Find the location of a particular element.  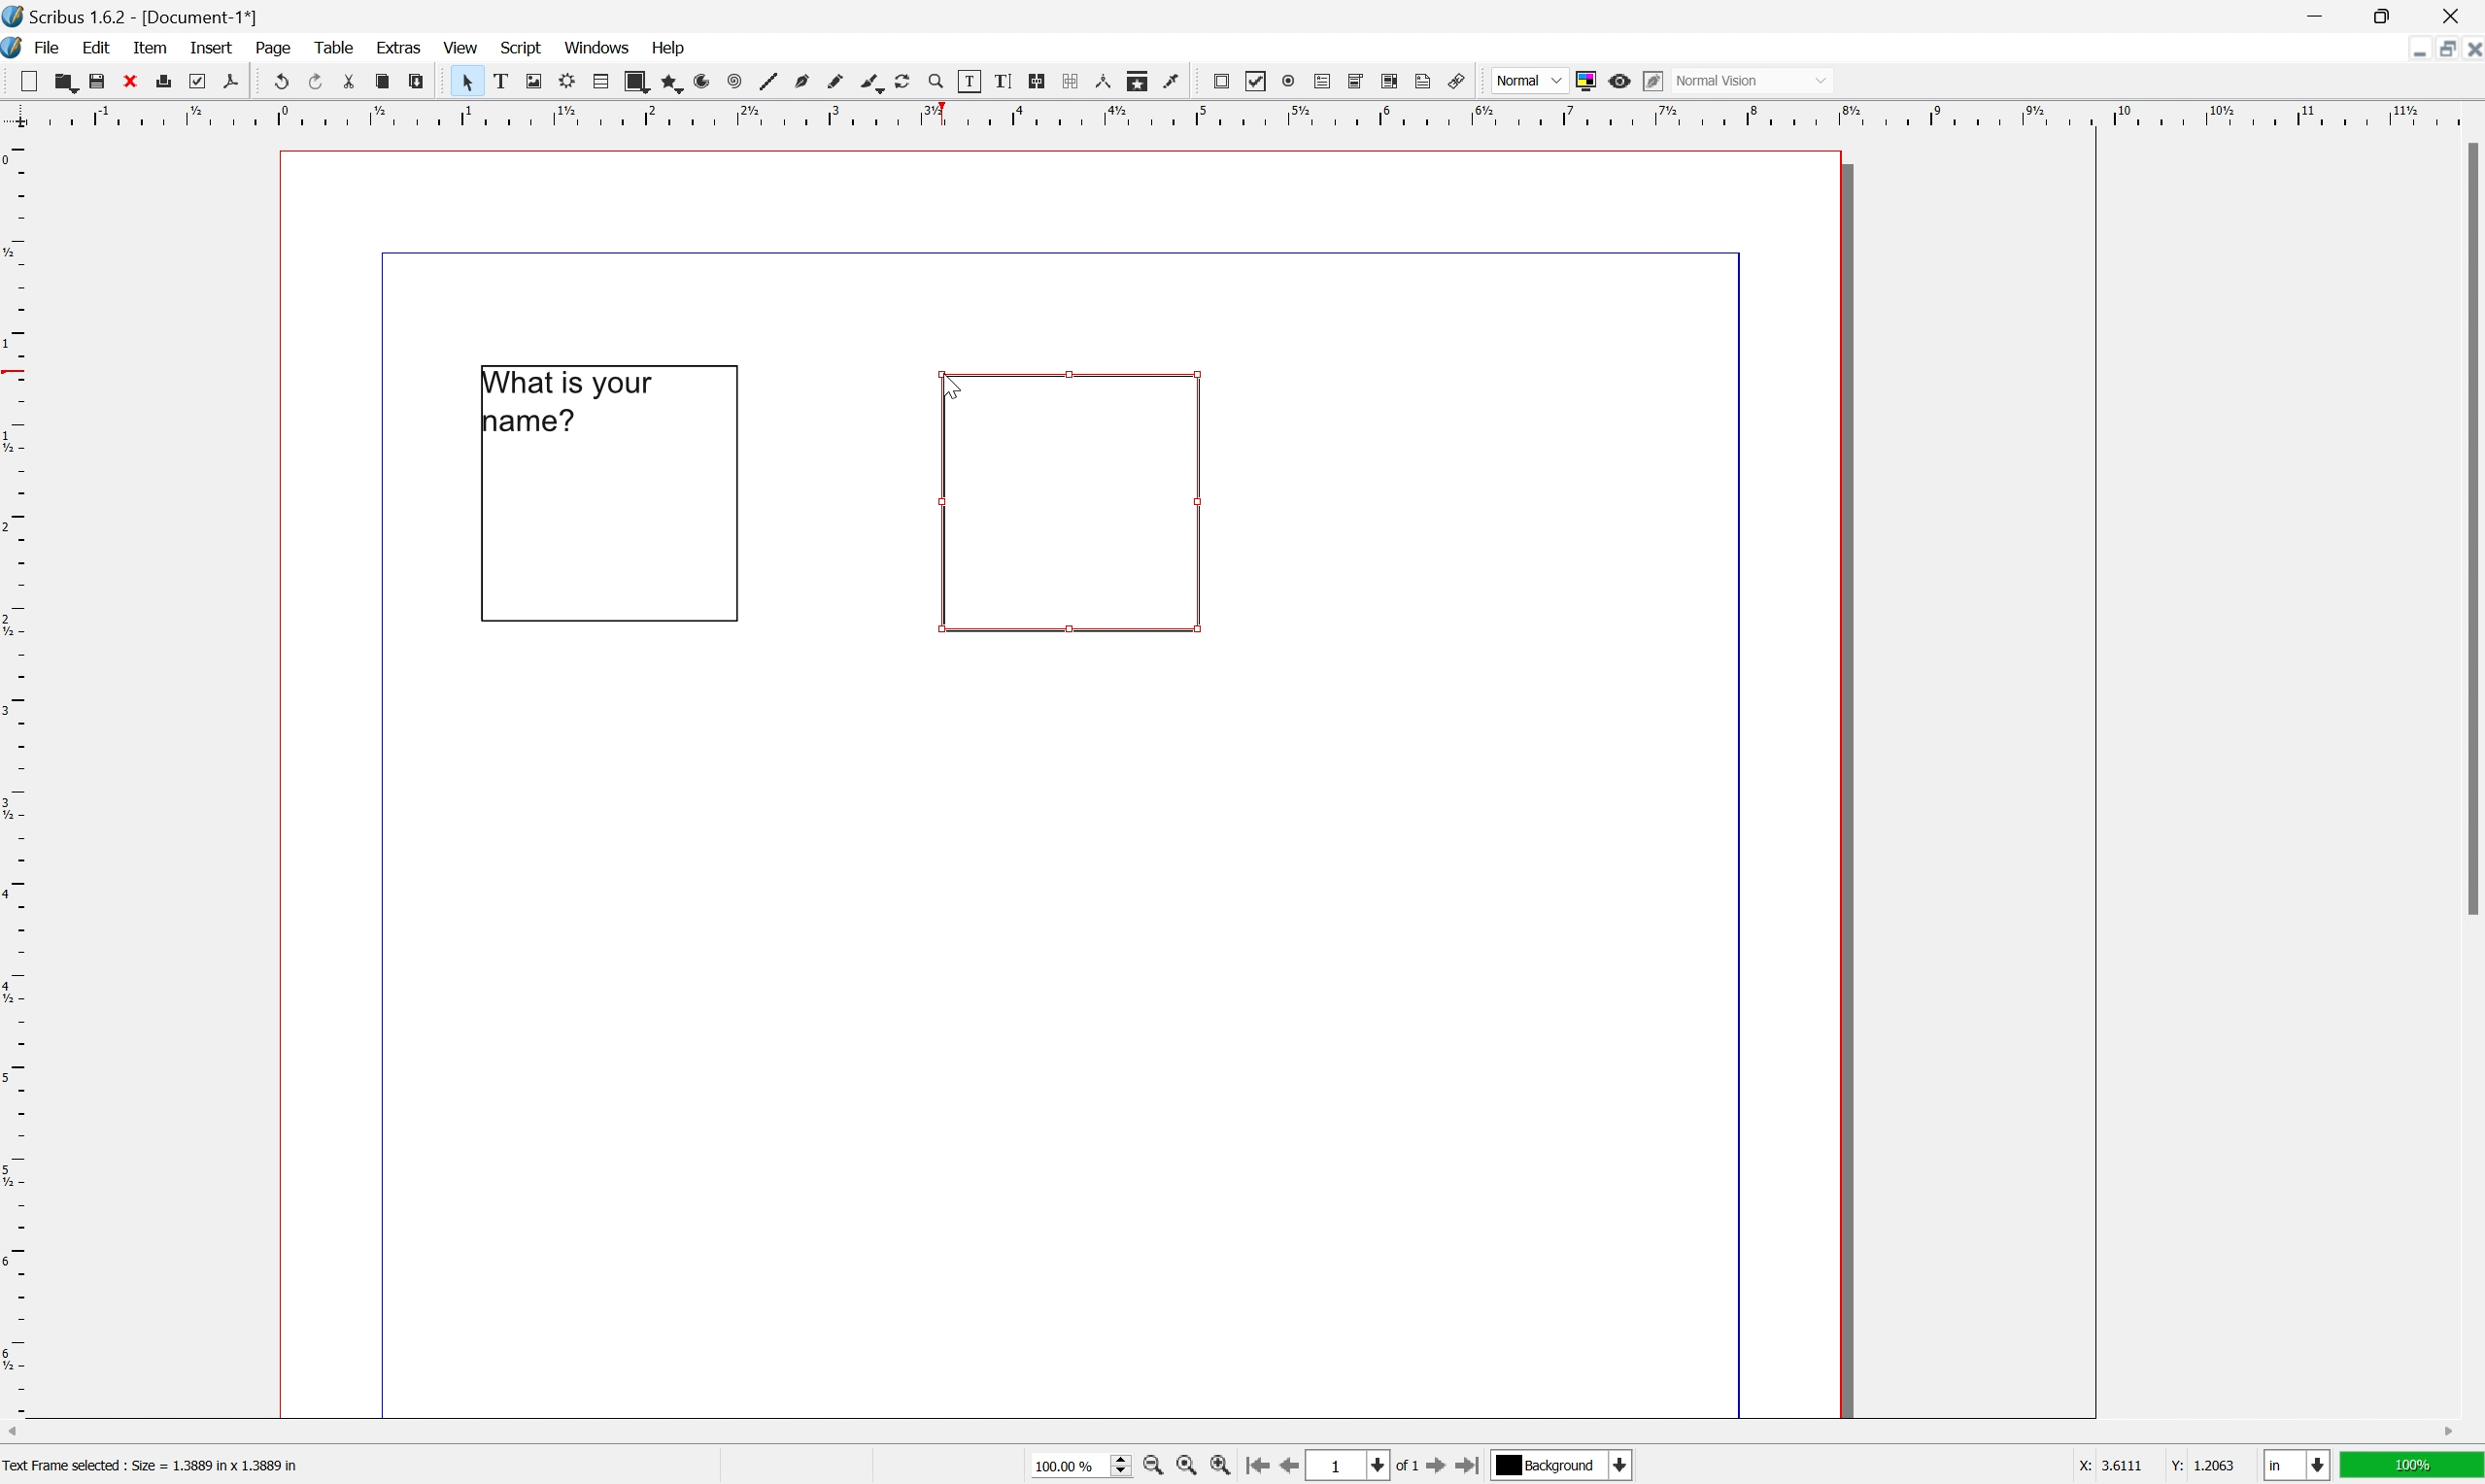

insert is located at coordinates (211, 45).